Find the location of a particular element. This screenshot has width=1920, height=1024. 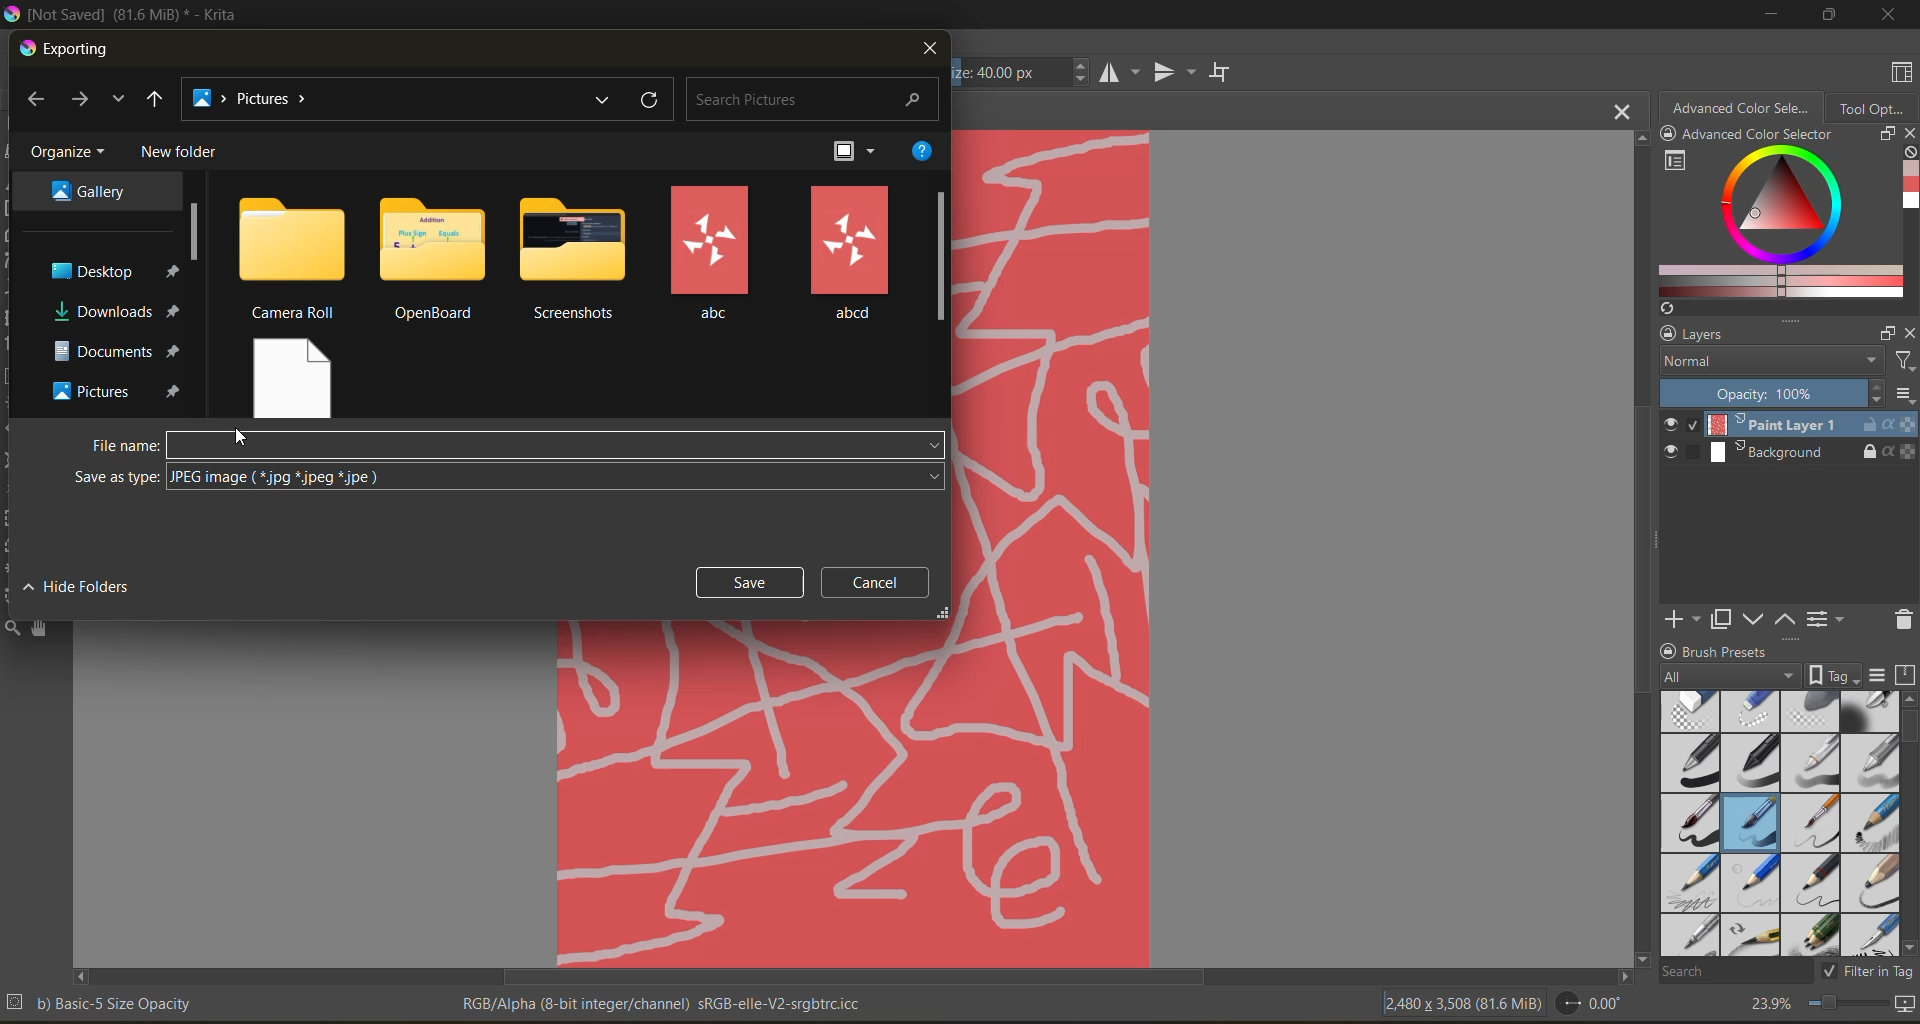

[Not Saved] (81.6 MiB) * is located at coordinates (973, 112).